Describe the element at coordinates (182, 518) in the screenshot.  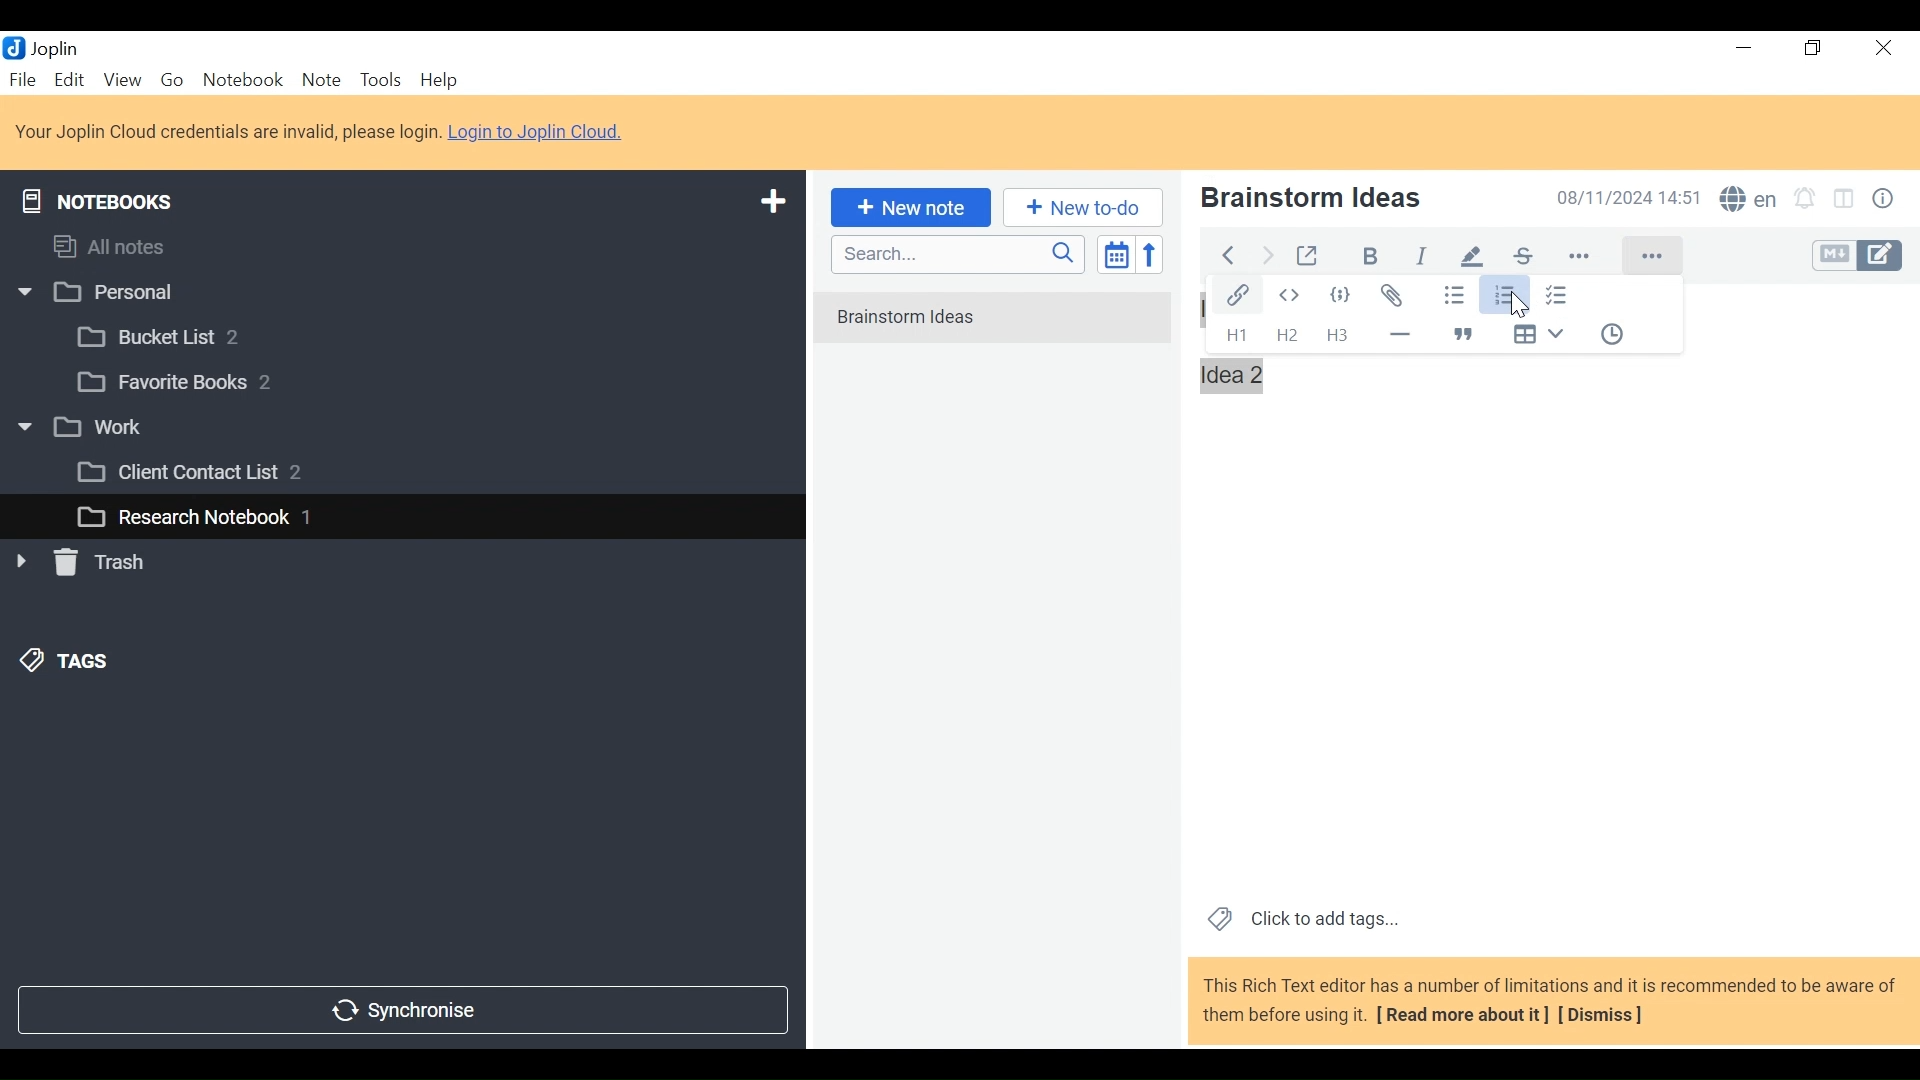
I see `L_] Research Notebook` at that location.